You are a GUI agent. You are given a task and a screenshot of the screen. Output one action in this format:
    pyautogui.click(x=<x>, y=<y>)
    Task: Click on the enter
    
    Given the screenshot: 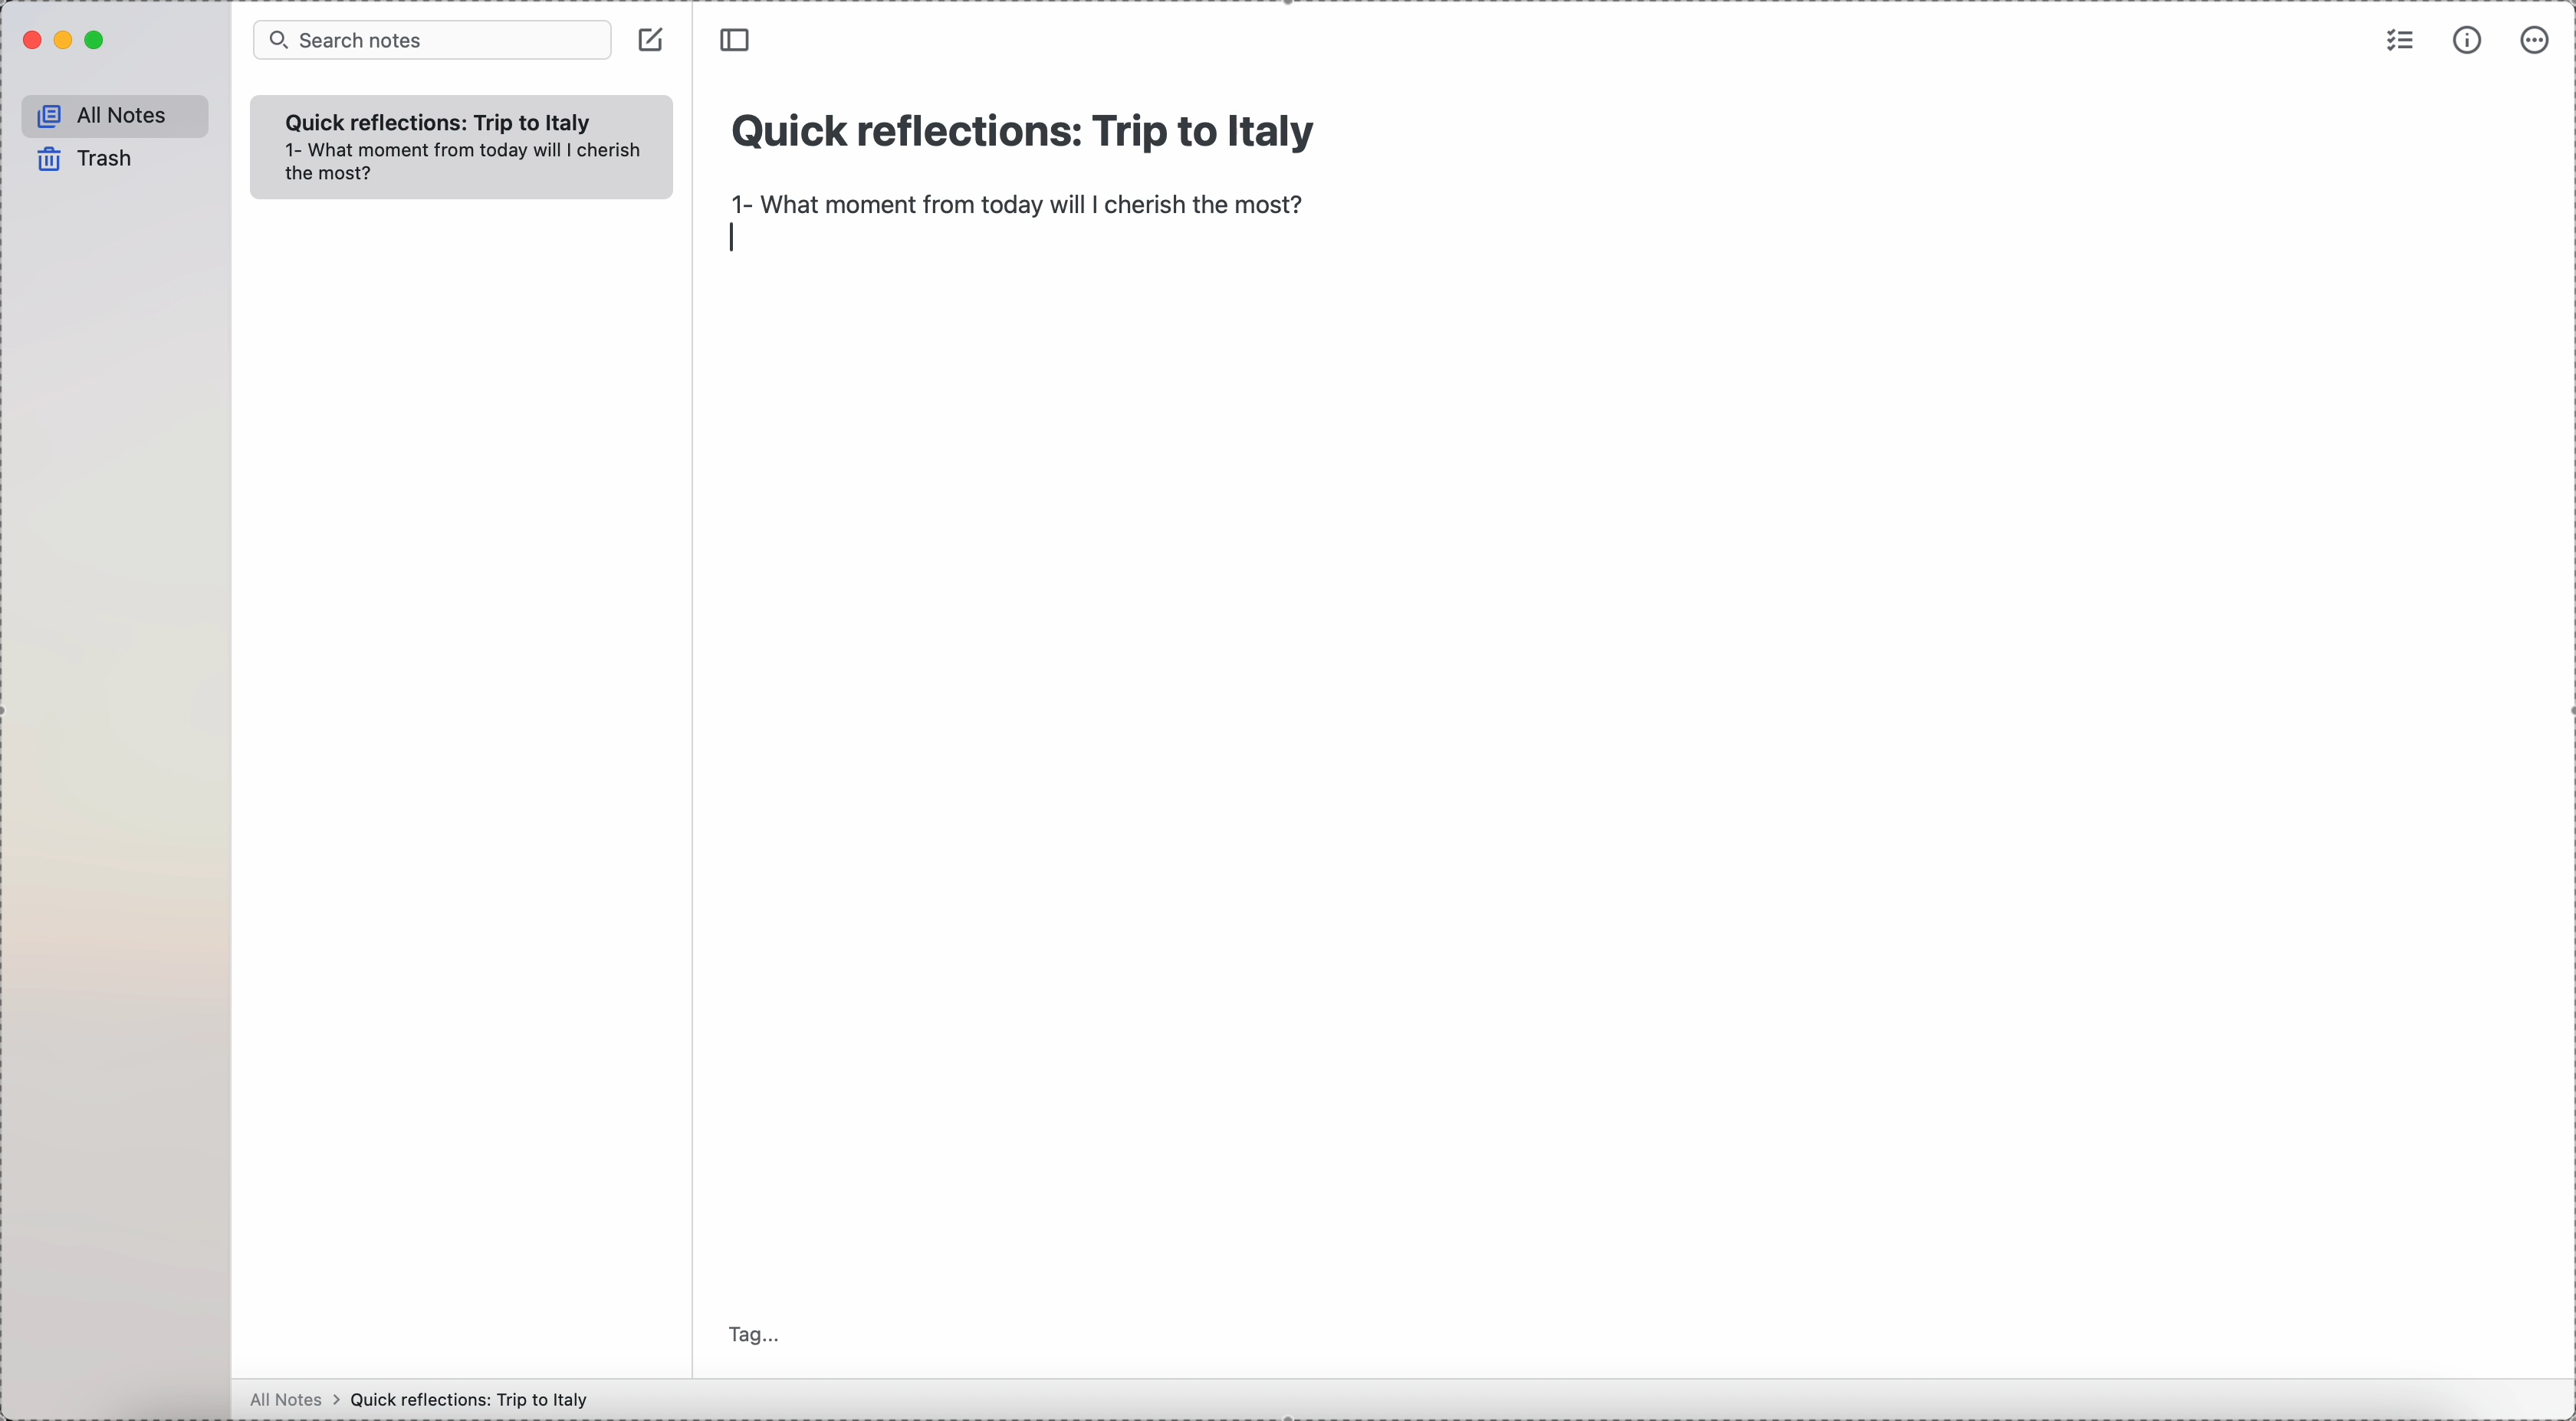 What is the action you would take?
    pyautogui.click(x=734, y=239)
    